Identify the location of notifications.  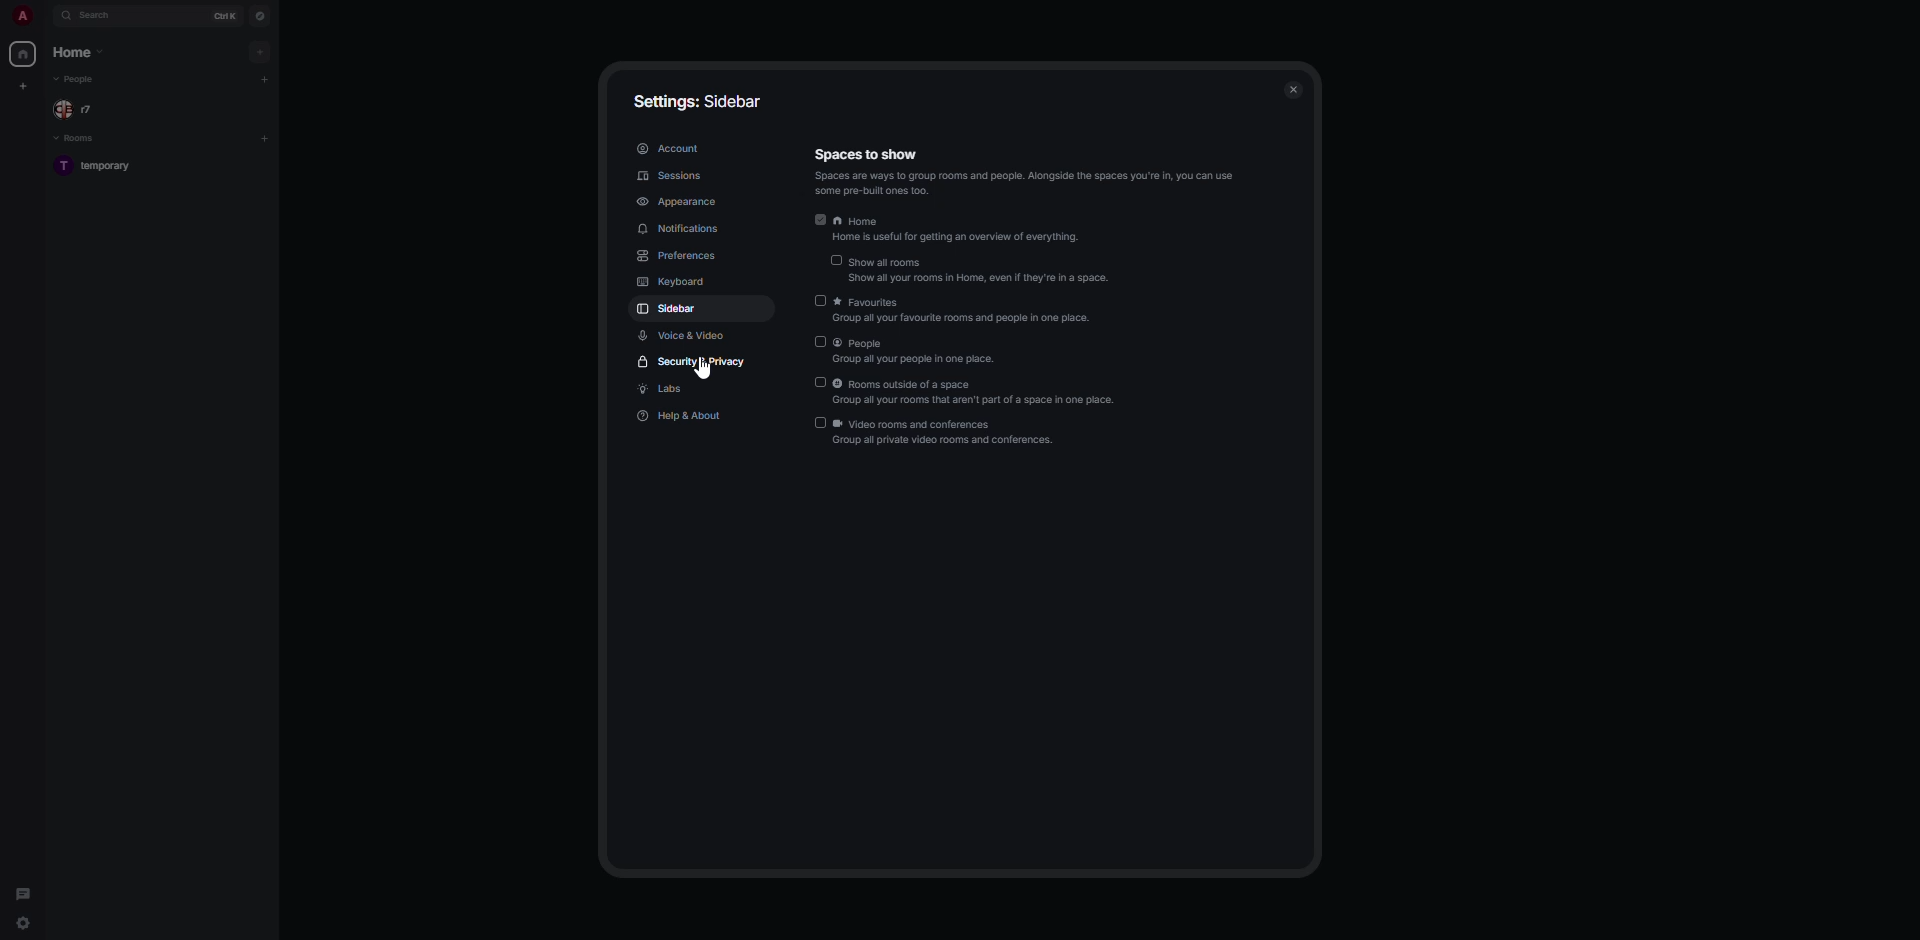
(681, 231).